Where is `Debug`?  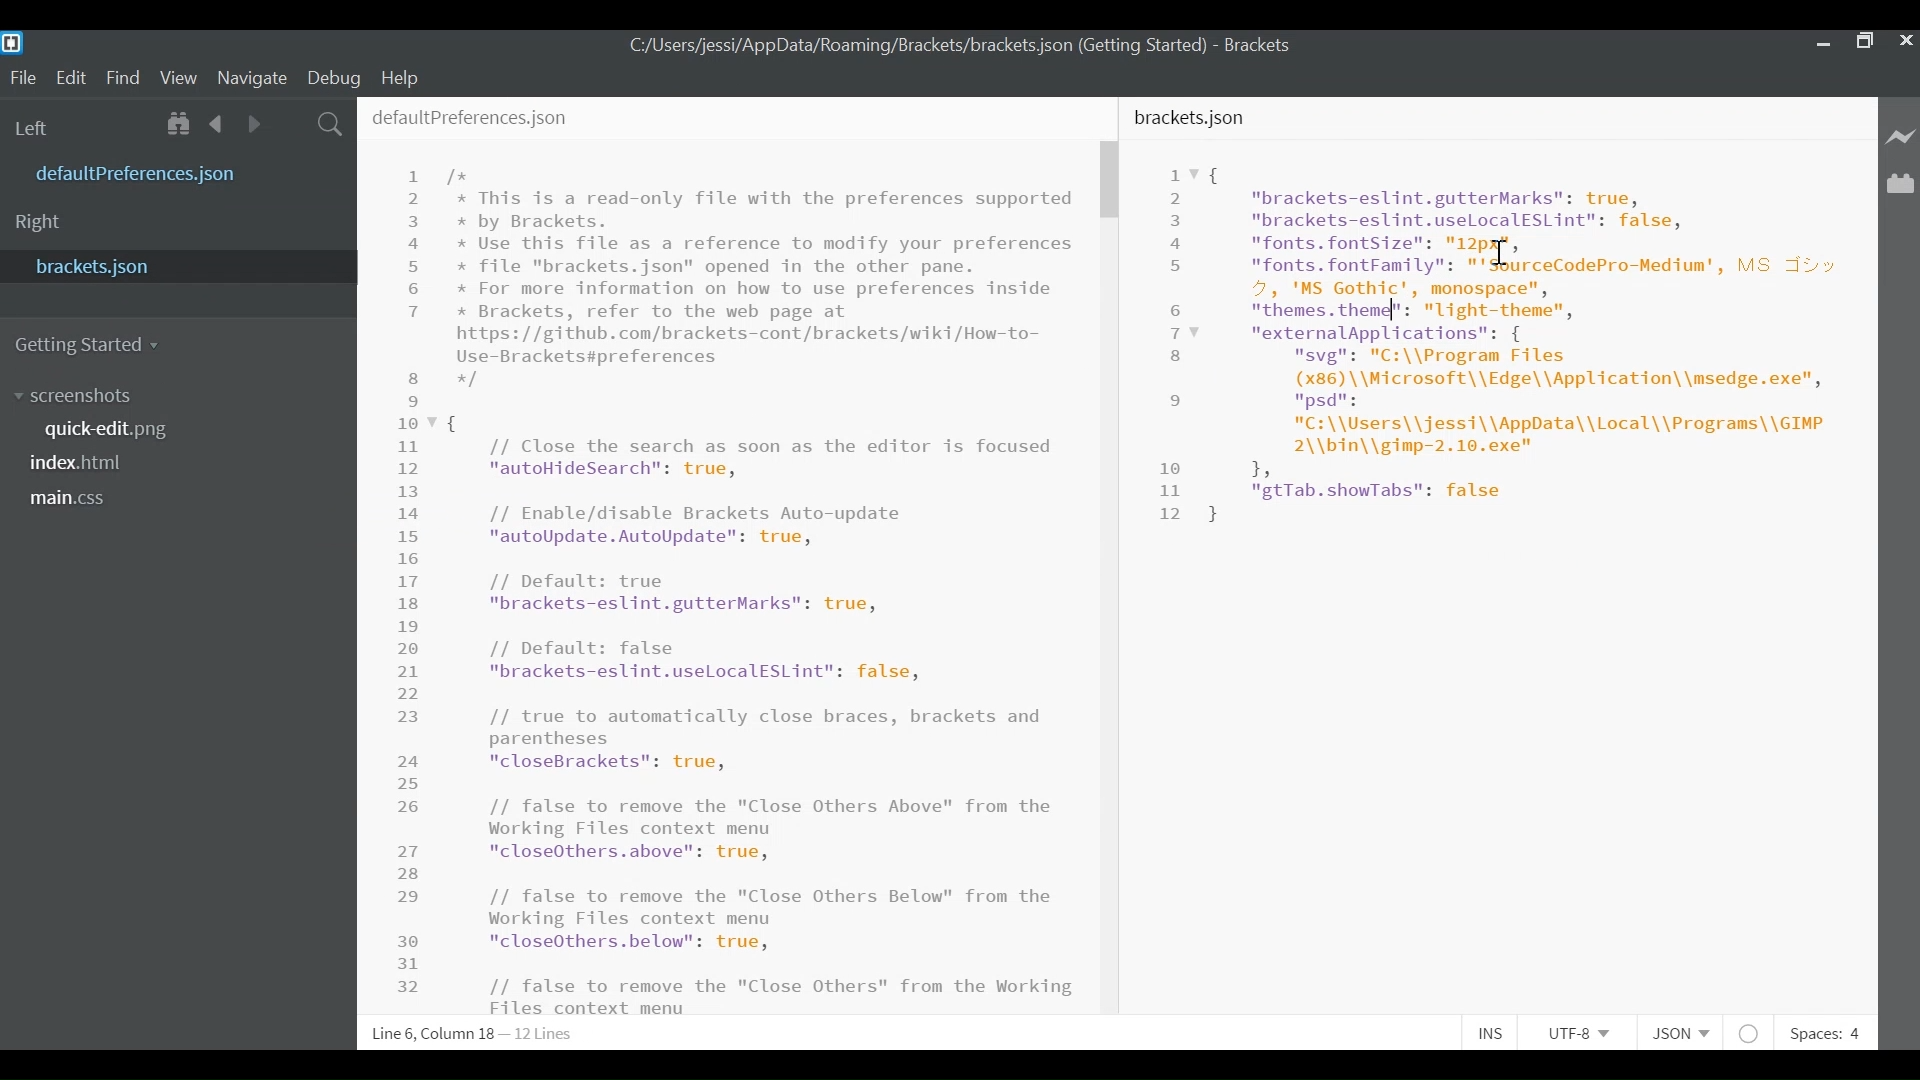 Debug is located at coordinates (332, 78).